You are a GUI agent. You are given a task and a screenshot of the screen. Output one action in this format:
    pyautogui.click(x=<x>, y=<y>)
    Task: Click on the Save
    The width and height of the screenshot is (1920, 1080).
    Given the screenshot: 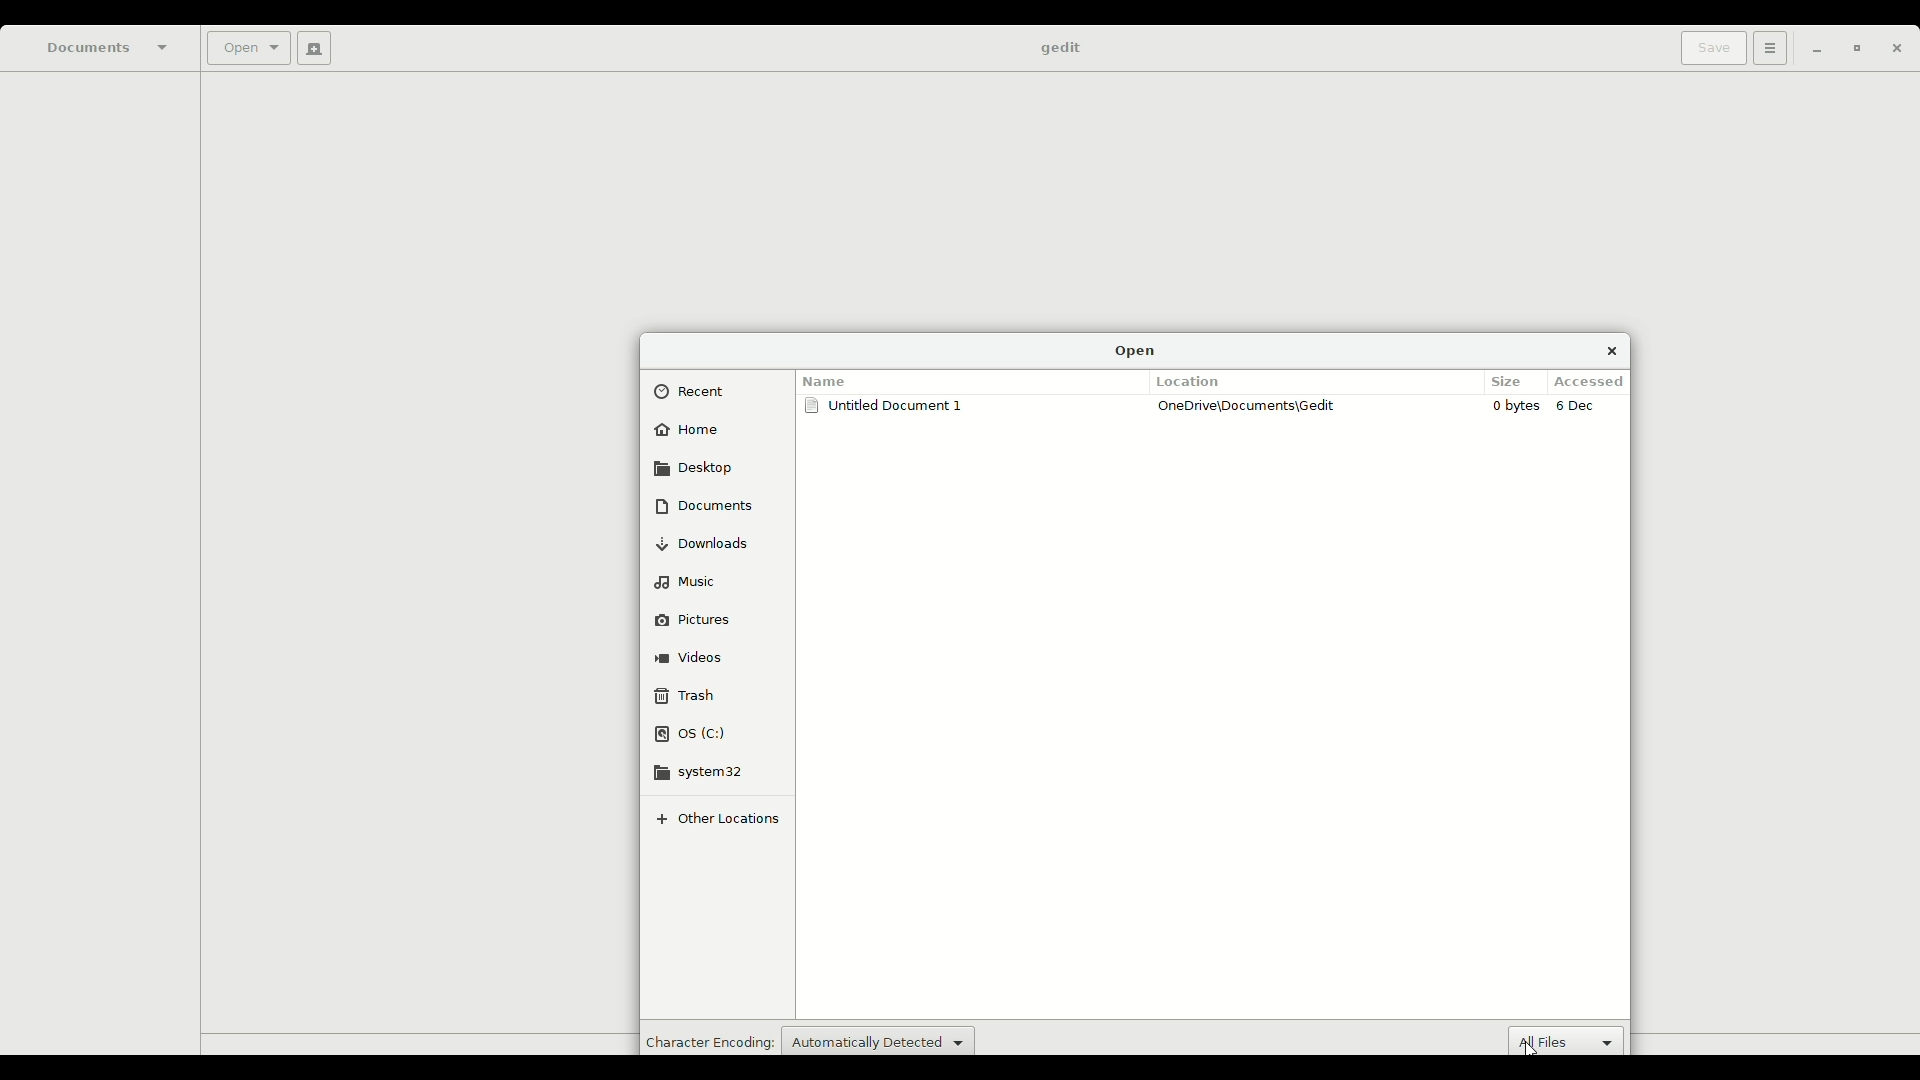 What is the action you would take?
    pyautogui.click(x=1709, y=48)
    